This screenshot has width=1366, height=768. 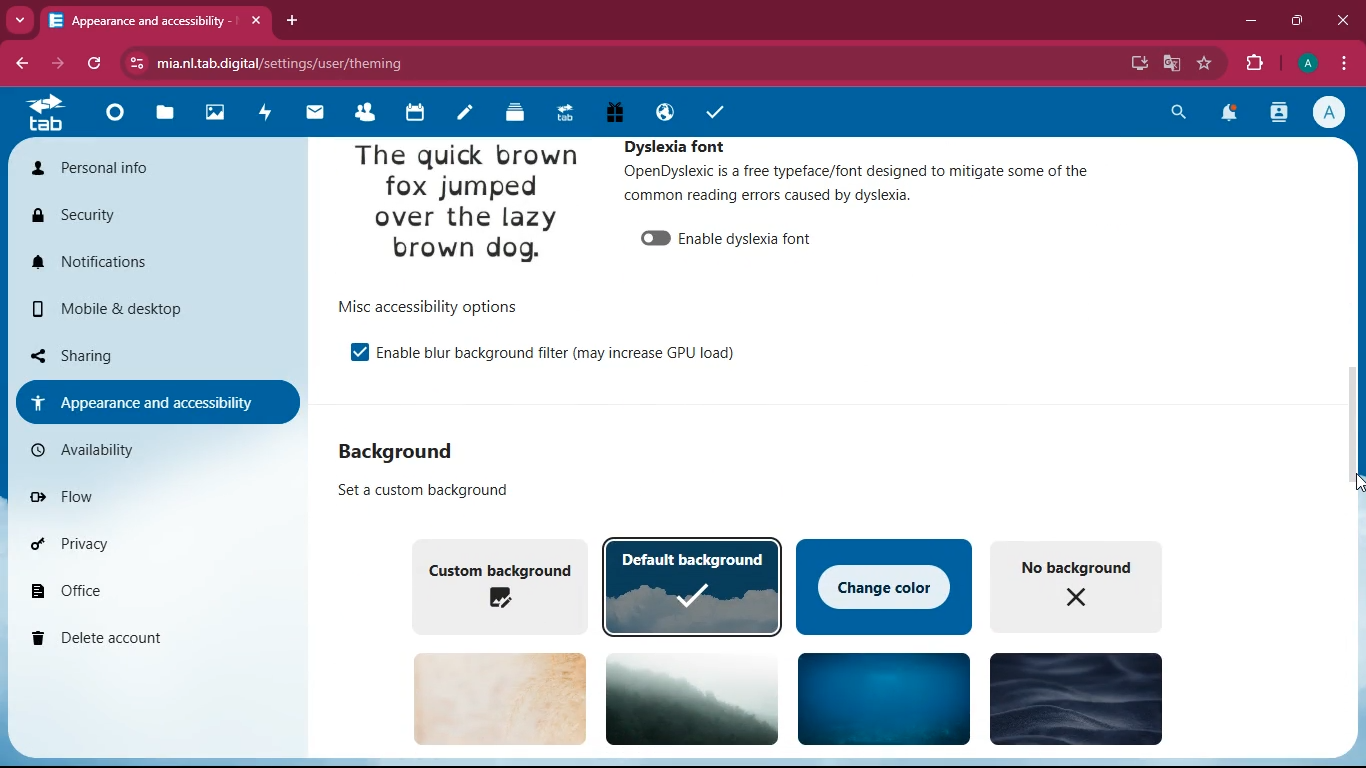 I want to click on background, so click(x=500, y=698).